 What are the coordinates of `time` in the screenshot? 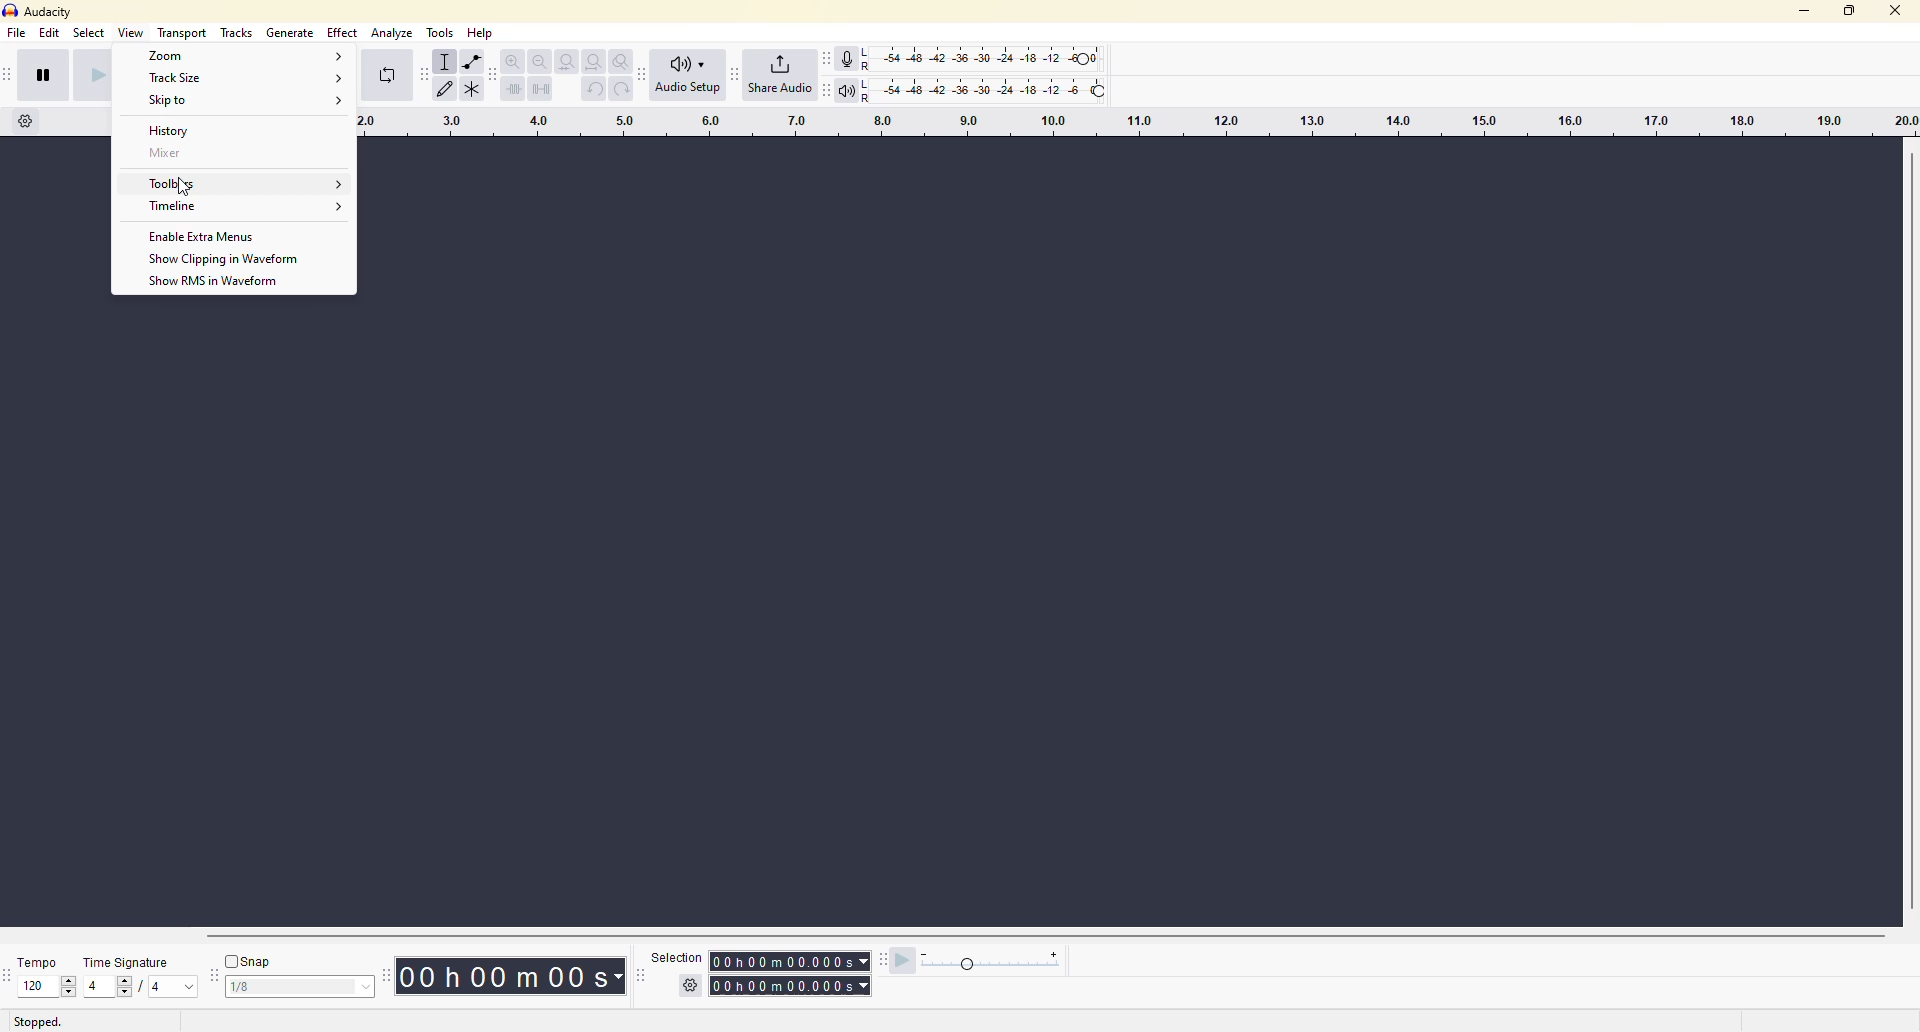 It's located at (513, 974).